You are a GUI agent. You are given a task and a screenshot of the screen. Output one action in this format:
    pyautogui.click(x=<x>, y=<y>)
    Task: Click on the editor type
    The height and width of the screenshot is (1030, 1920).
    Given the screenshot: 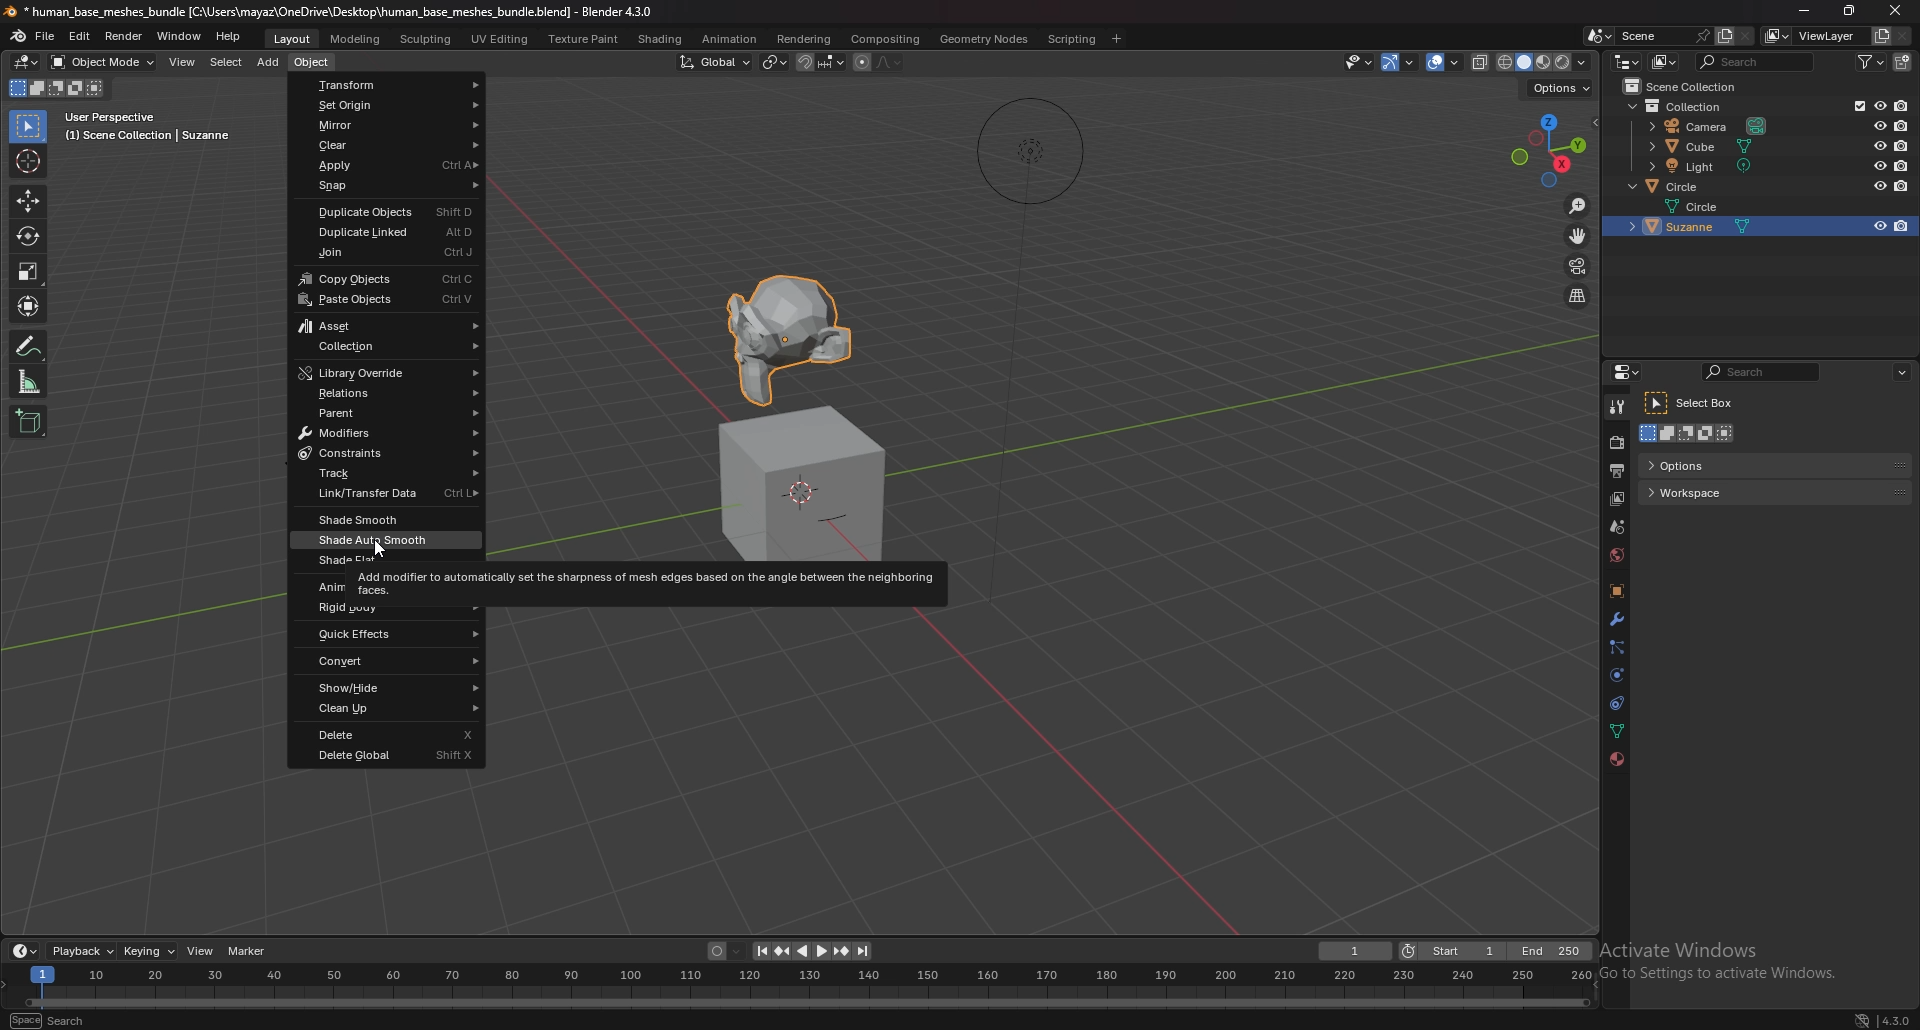 What is the action you would take?
    pyautogui.click(x=1626, y=372)
    